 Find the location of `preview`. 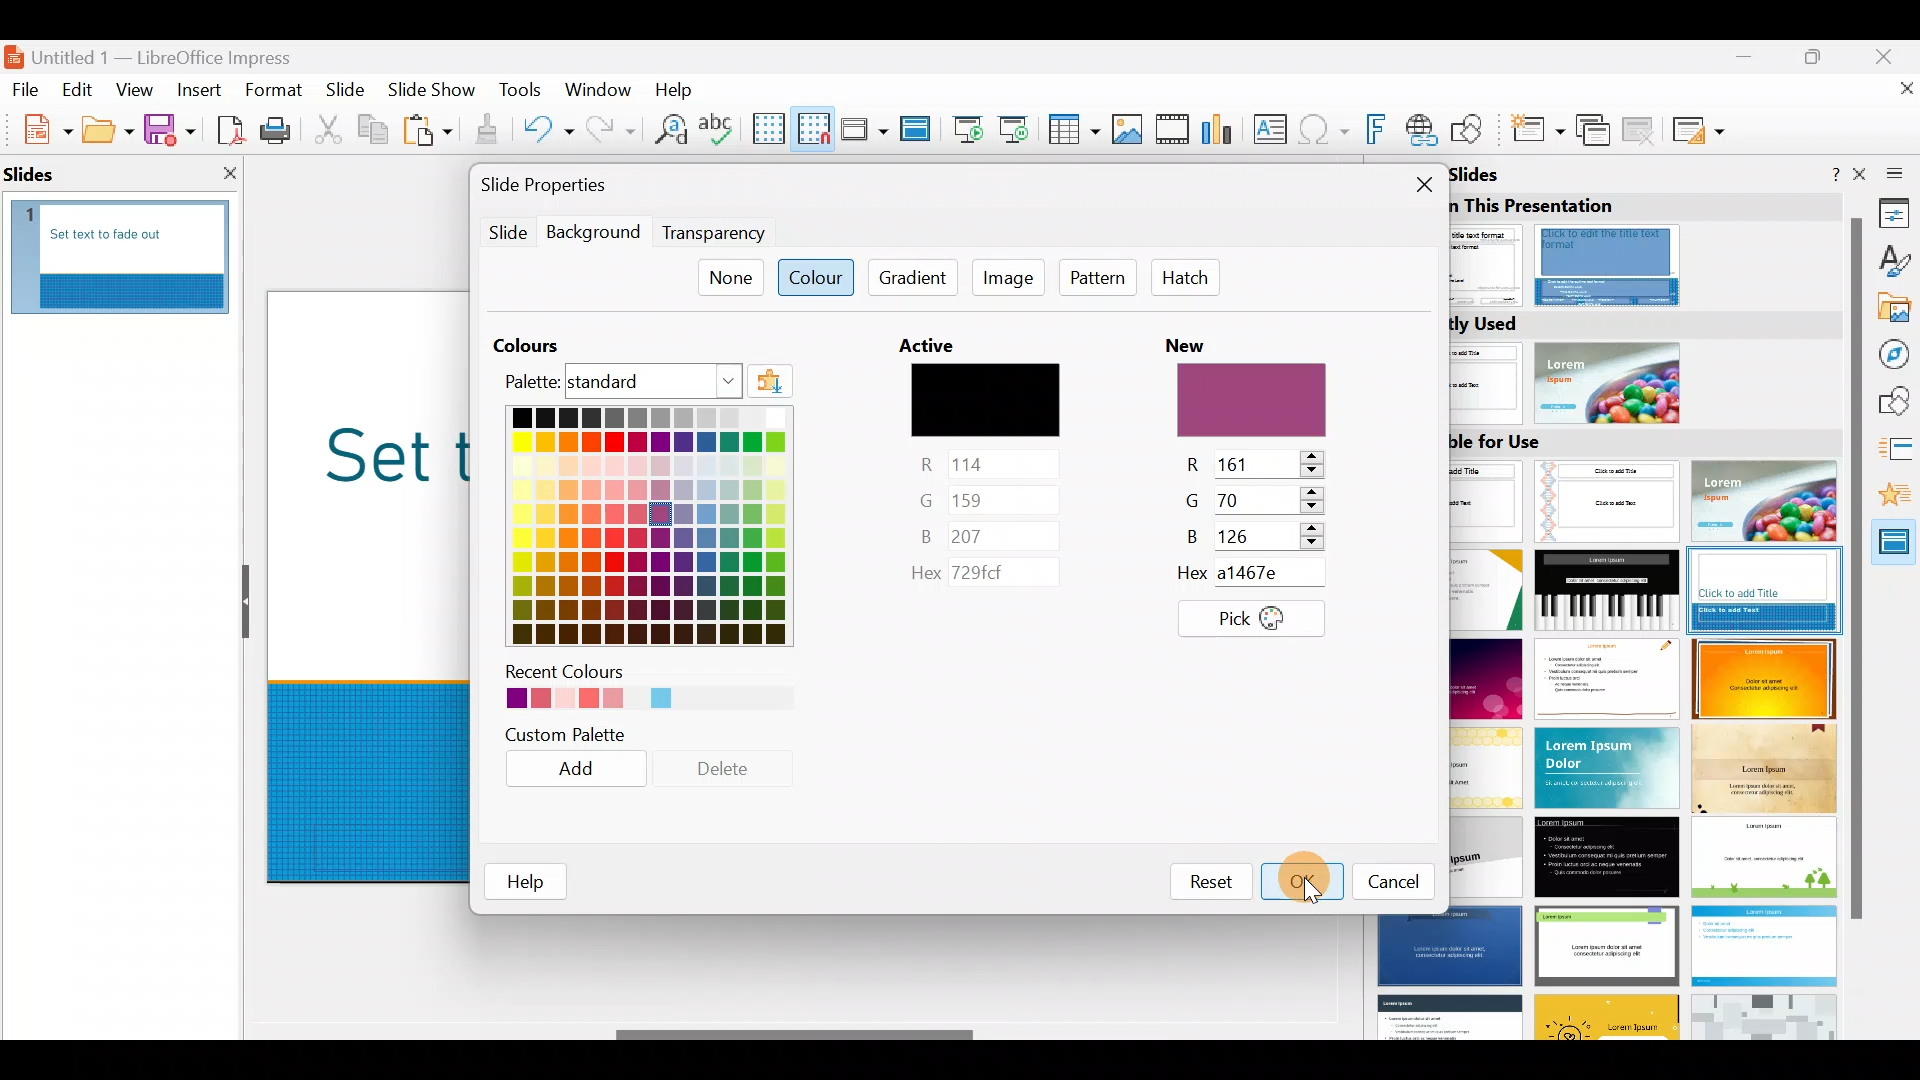

preview is located at coordinates (988, 400).